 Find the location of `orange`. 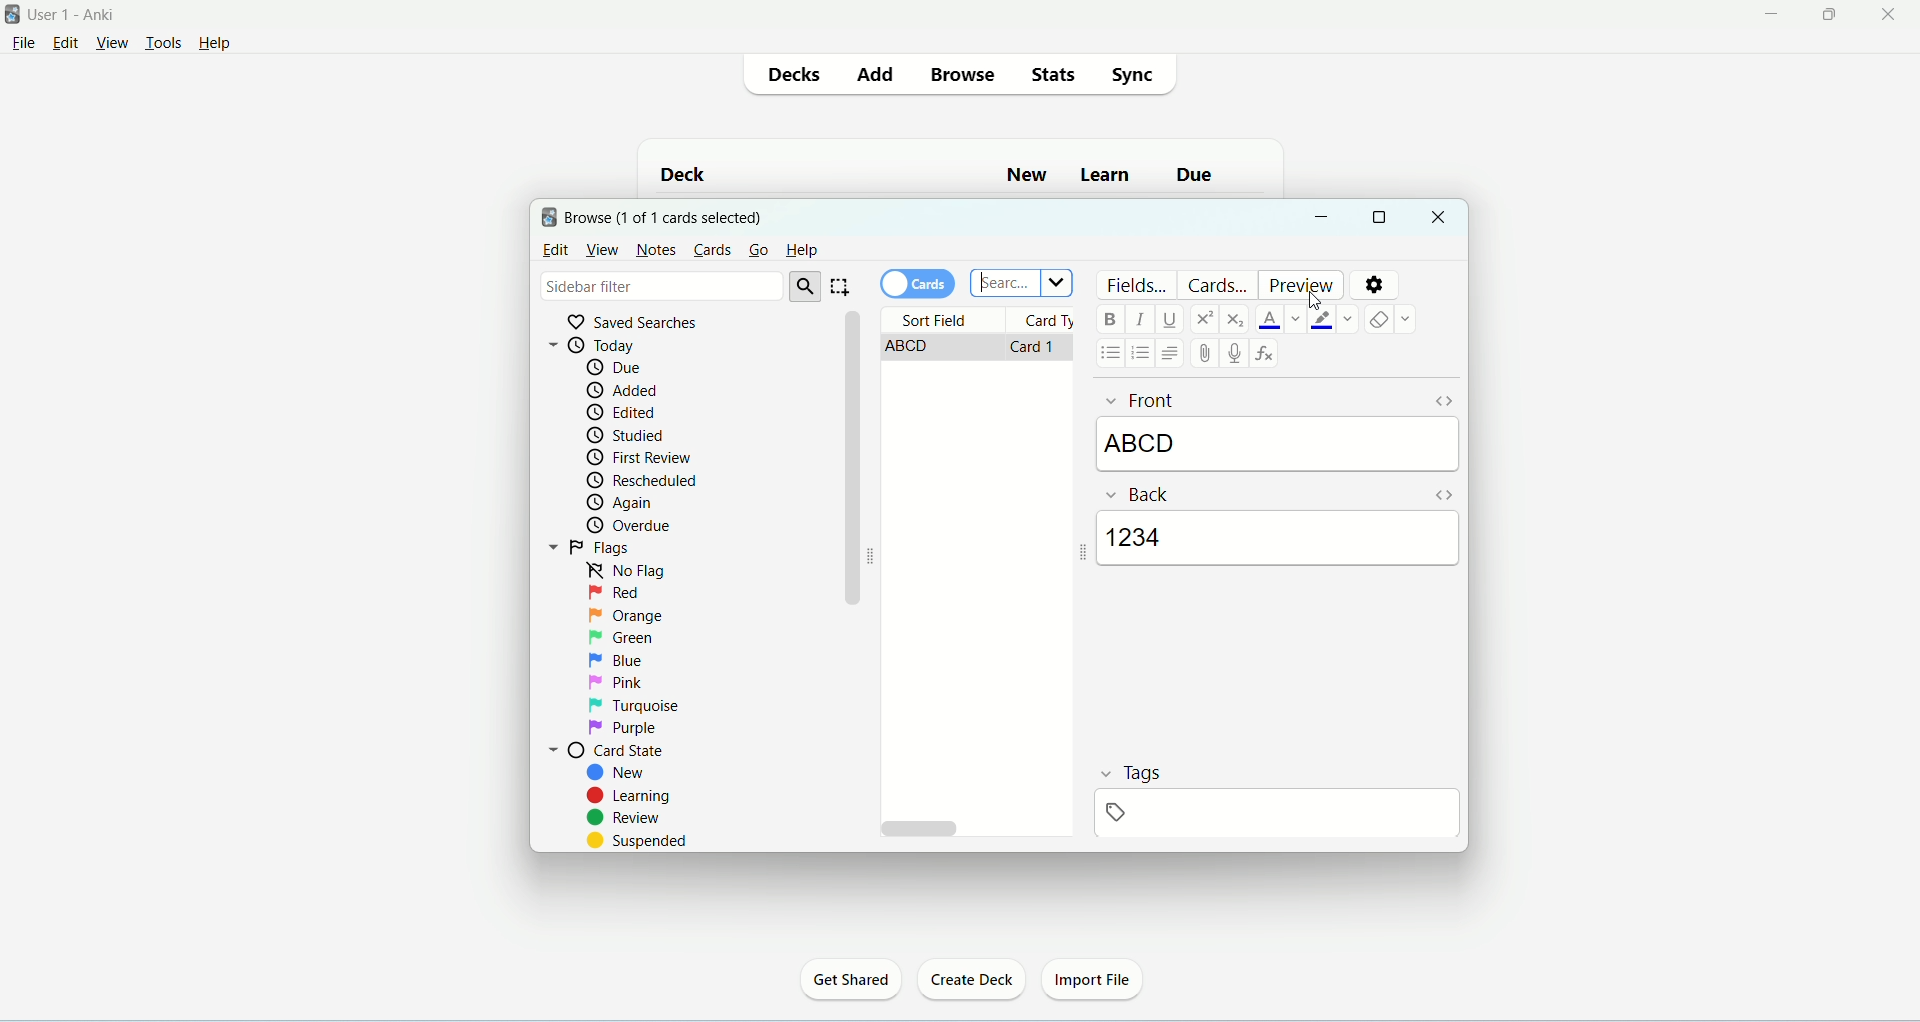

orange is located at coordinates (625, 617).